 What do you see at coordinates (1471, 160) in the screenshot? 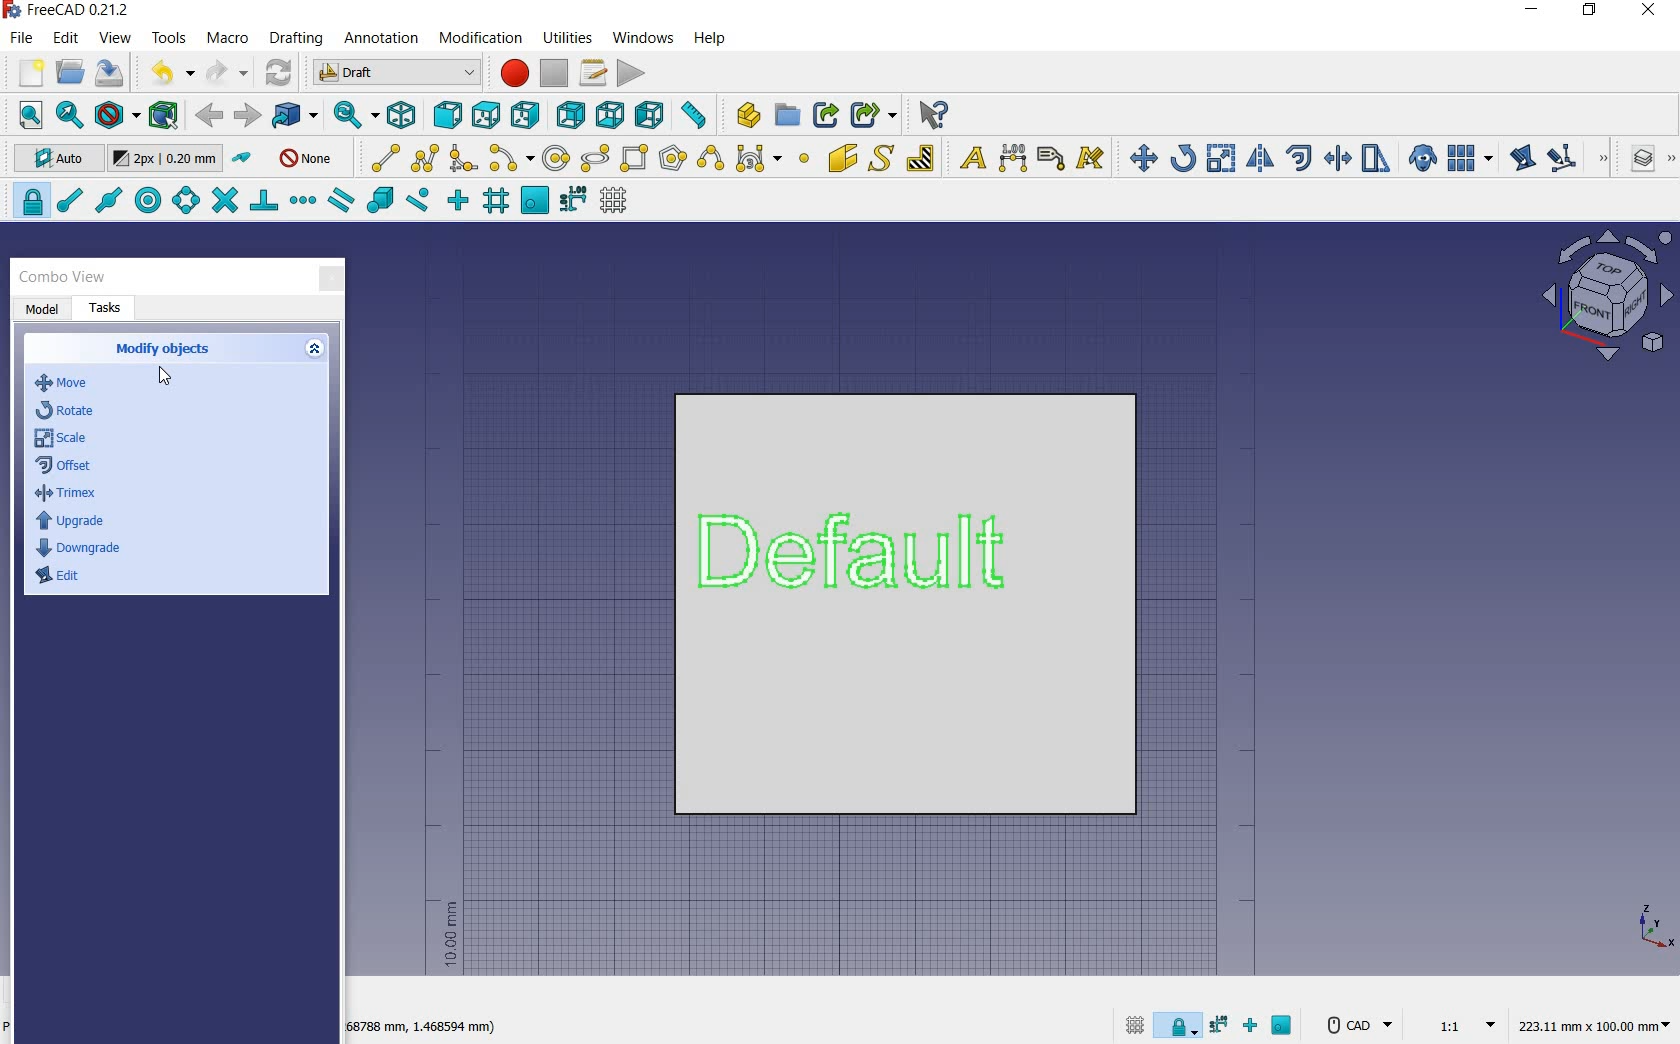
I see `array tools` at bounding box center [1471, 160].